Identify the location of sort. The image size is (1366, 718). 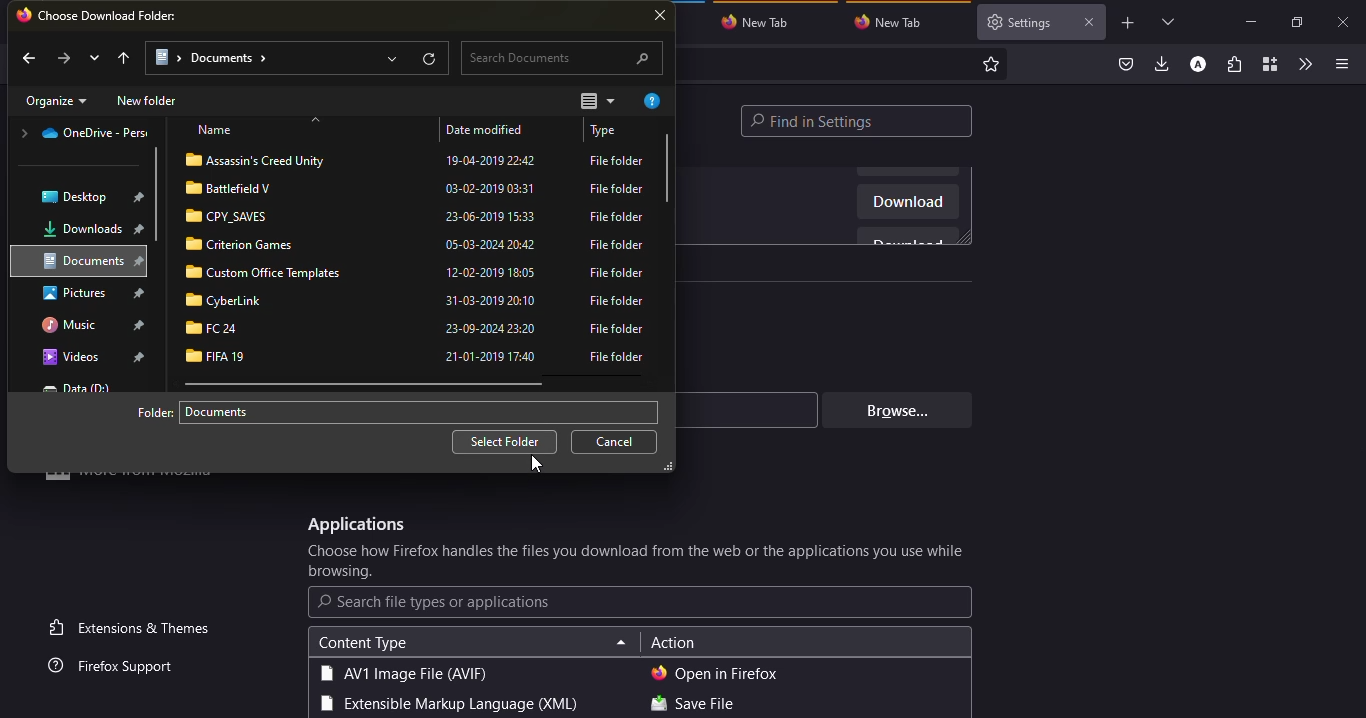
(621, 644).